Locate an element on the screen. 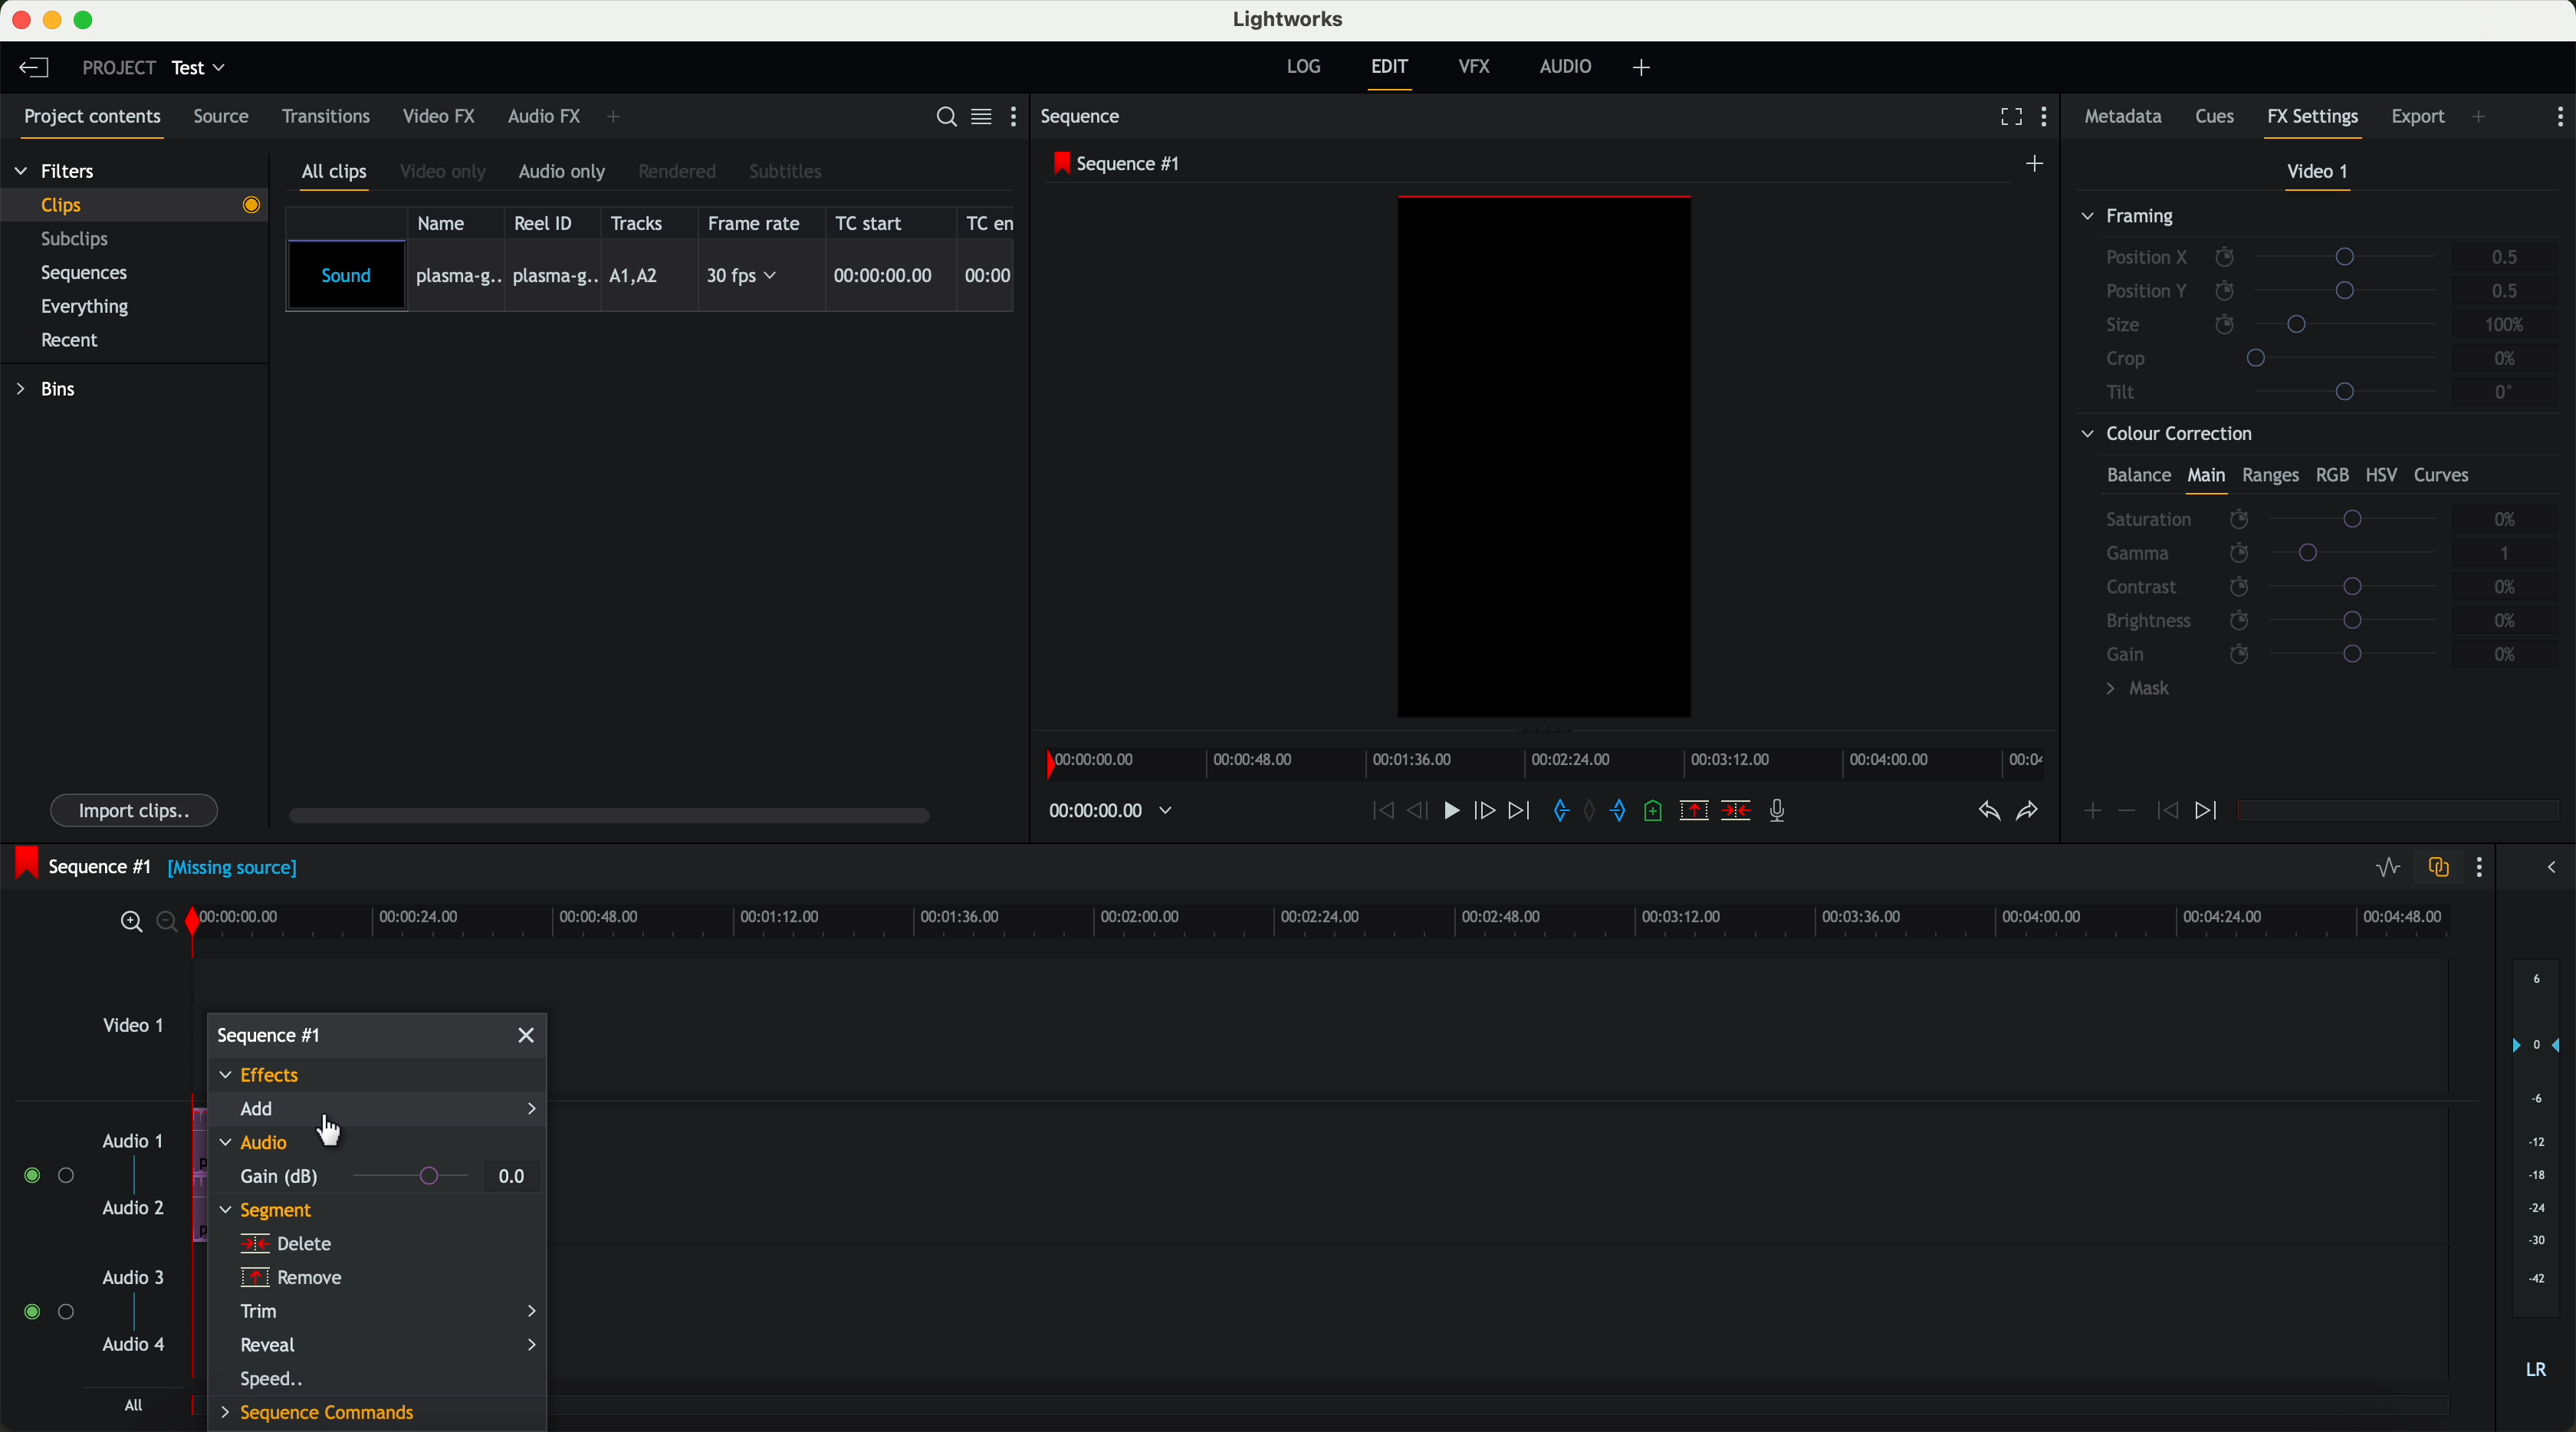 This screenshot has width=2576, height=1432. video FX is located at coordinates (438, 118).